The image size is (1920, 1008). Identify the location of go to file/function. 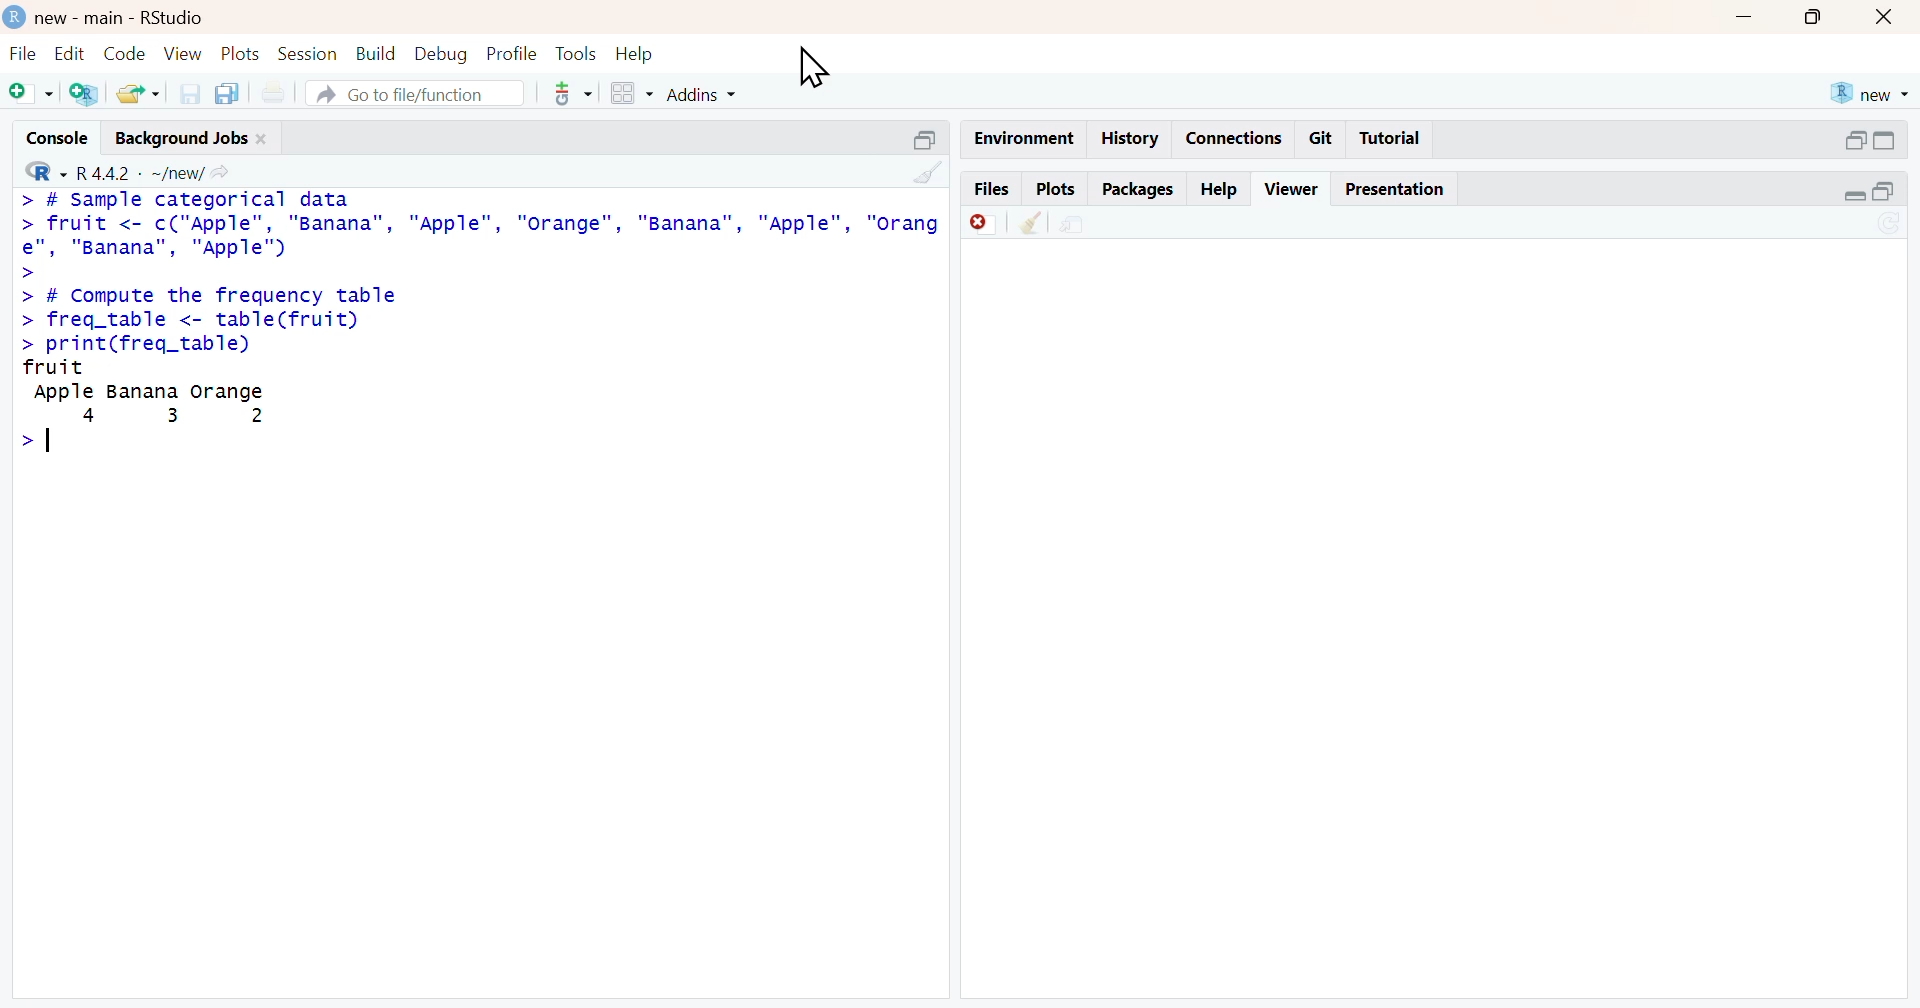
(415, 94).